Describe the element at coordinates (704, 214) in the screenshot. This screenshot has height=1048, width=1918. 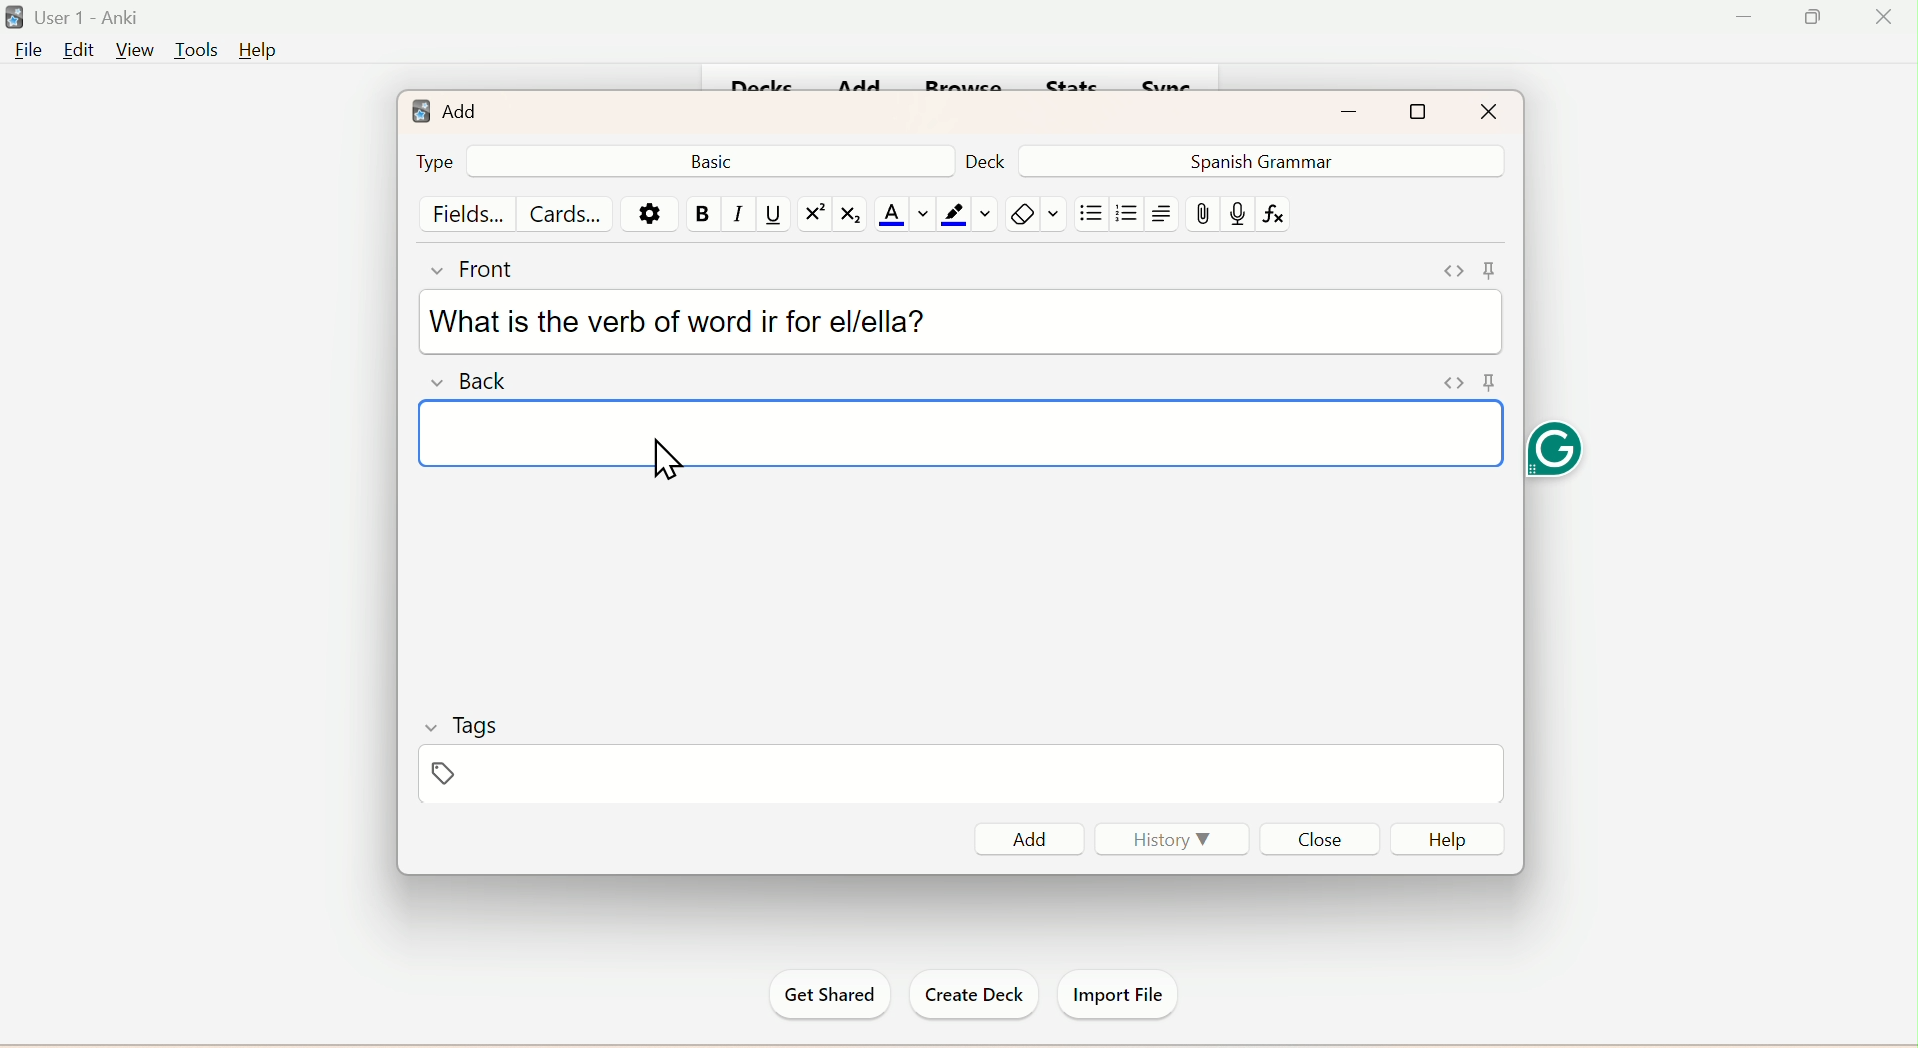
I see `Bold` at that location.